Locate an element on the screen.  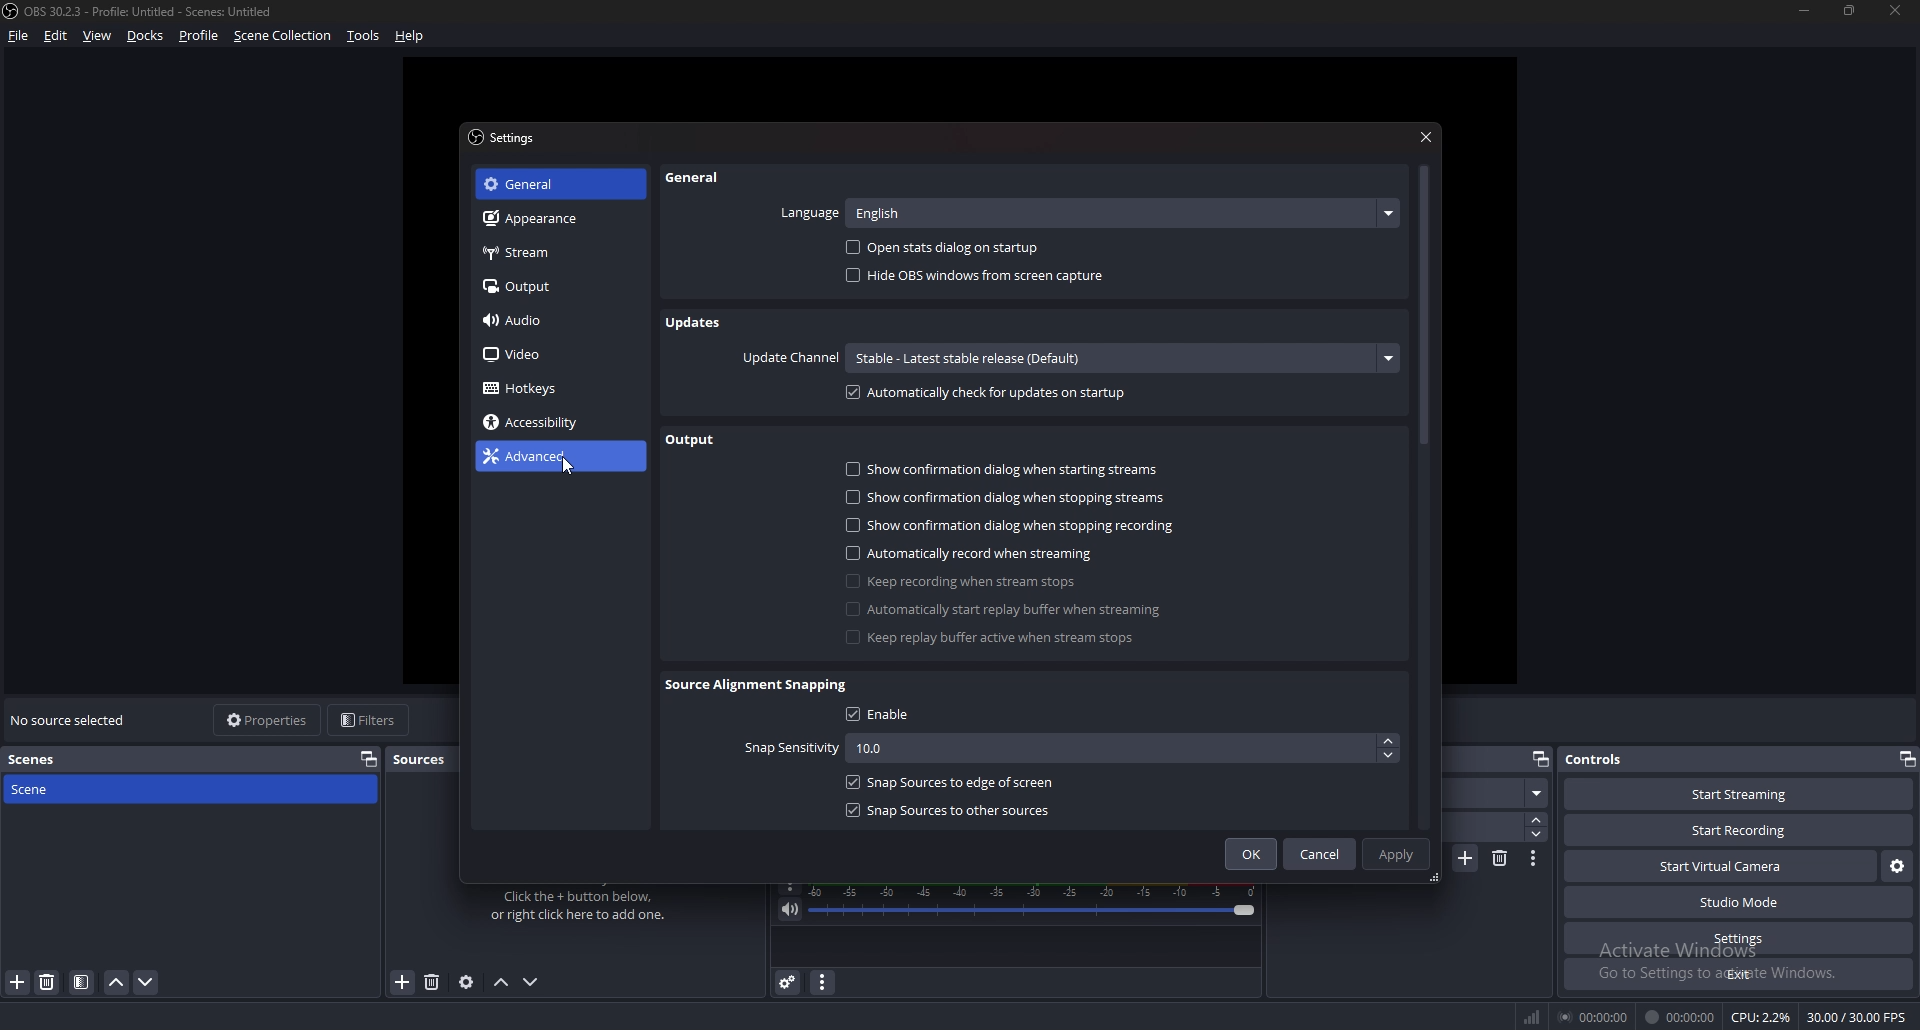
scenes is located at coordinates (40, 759).